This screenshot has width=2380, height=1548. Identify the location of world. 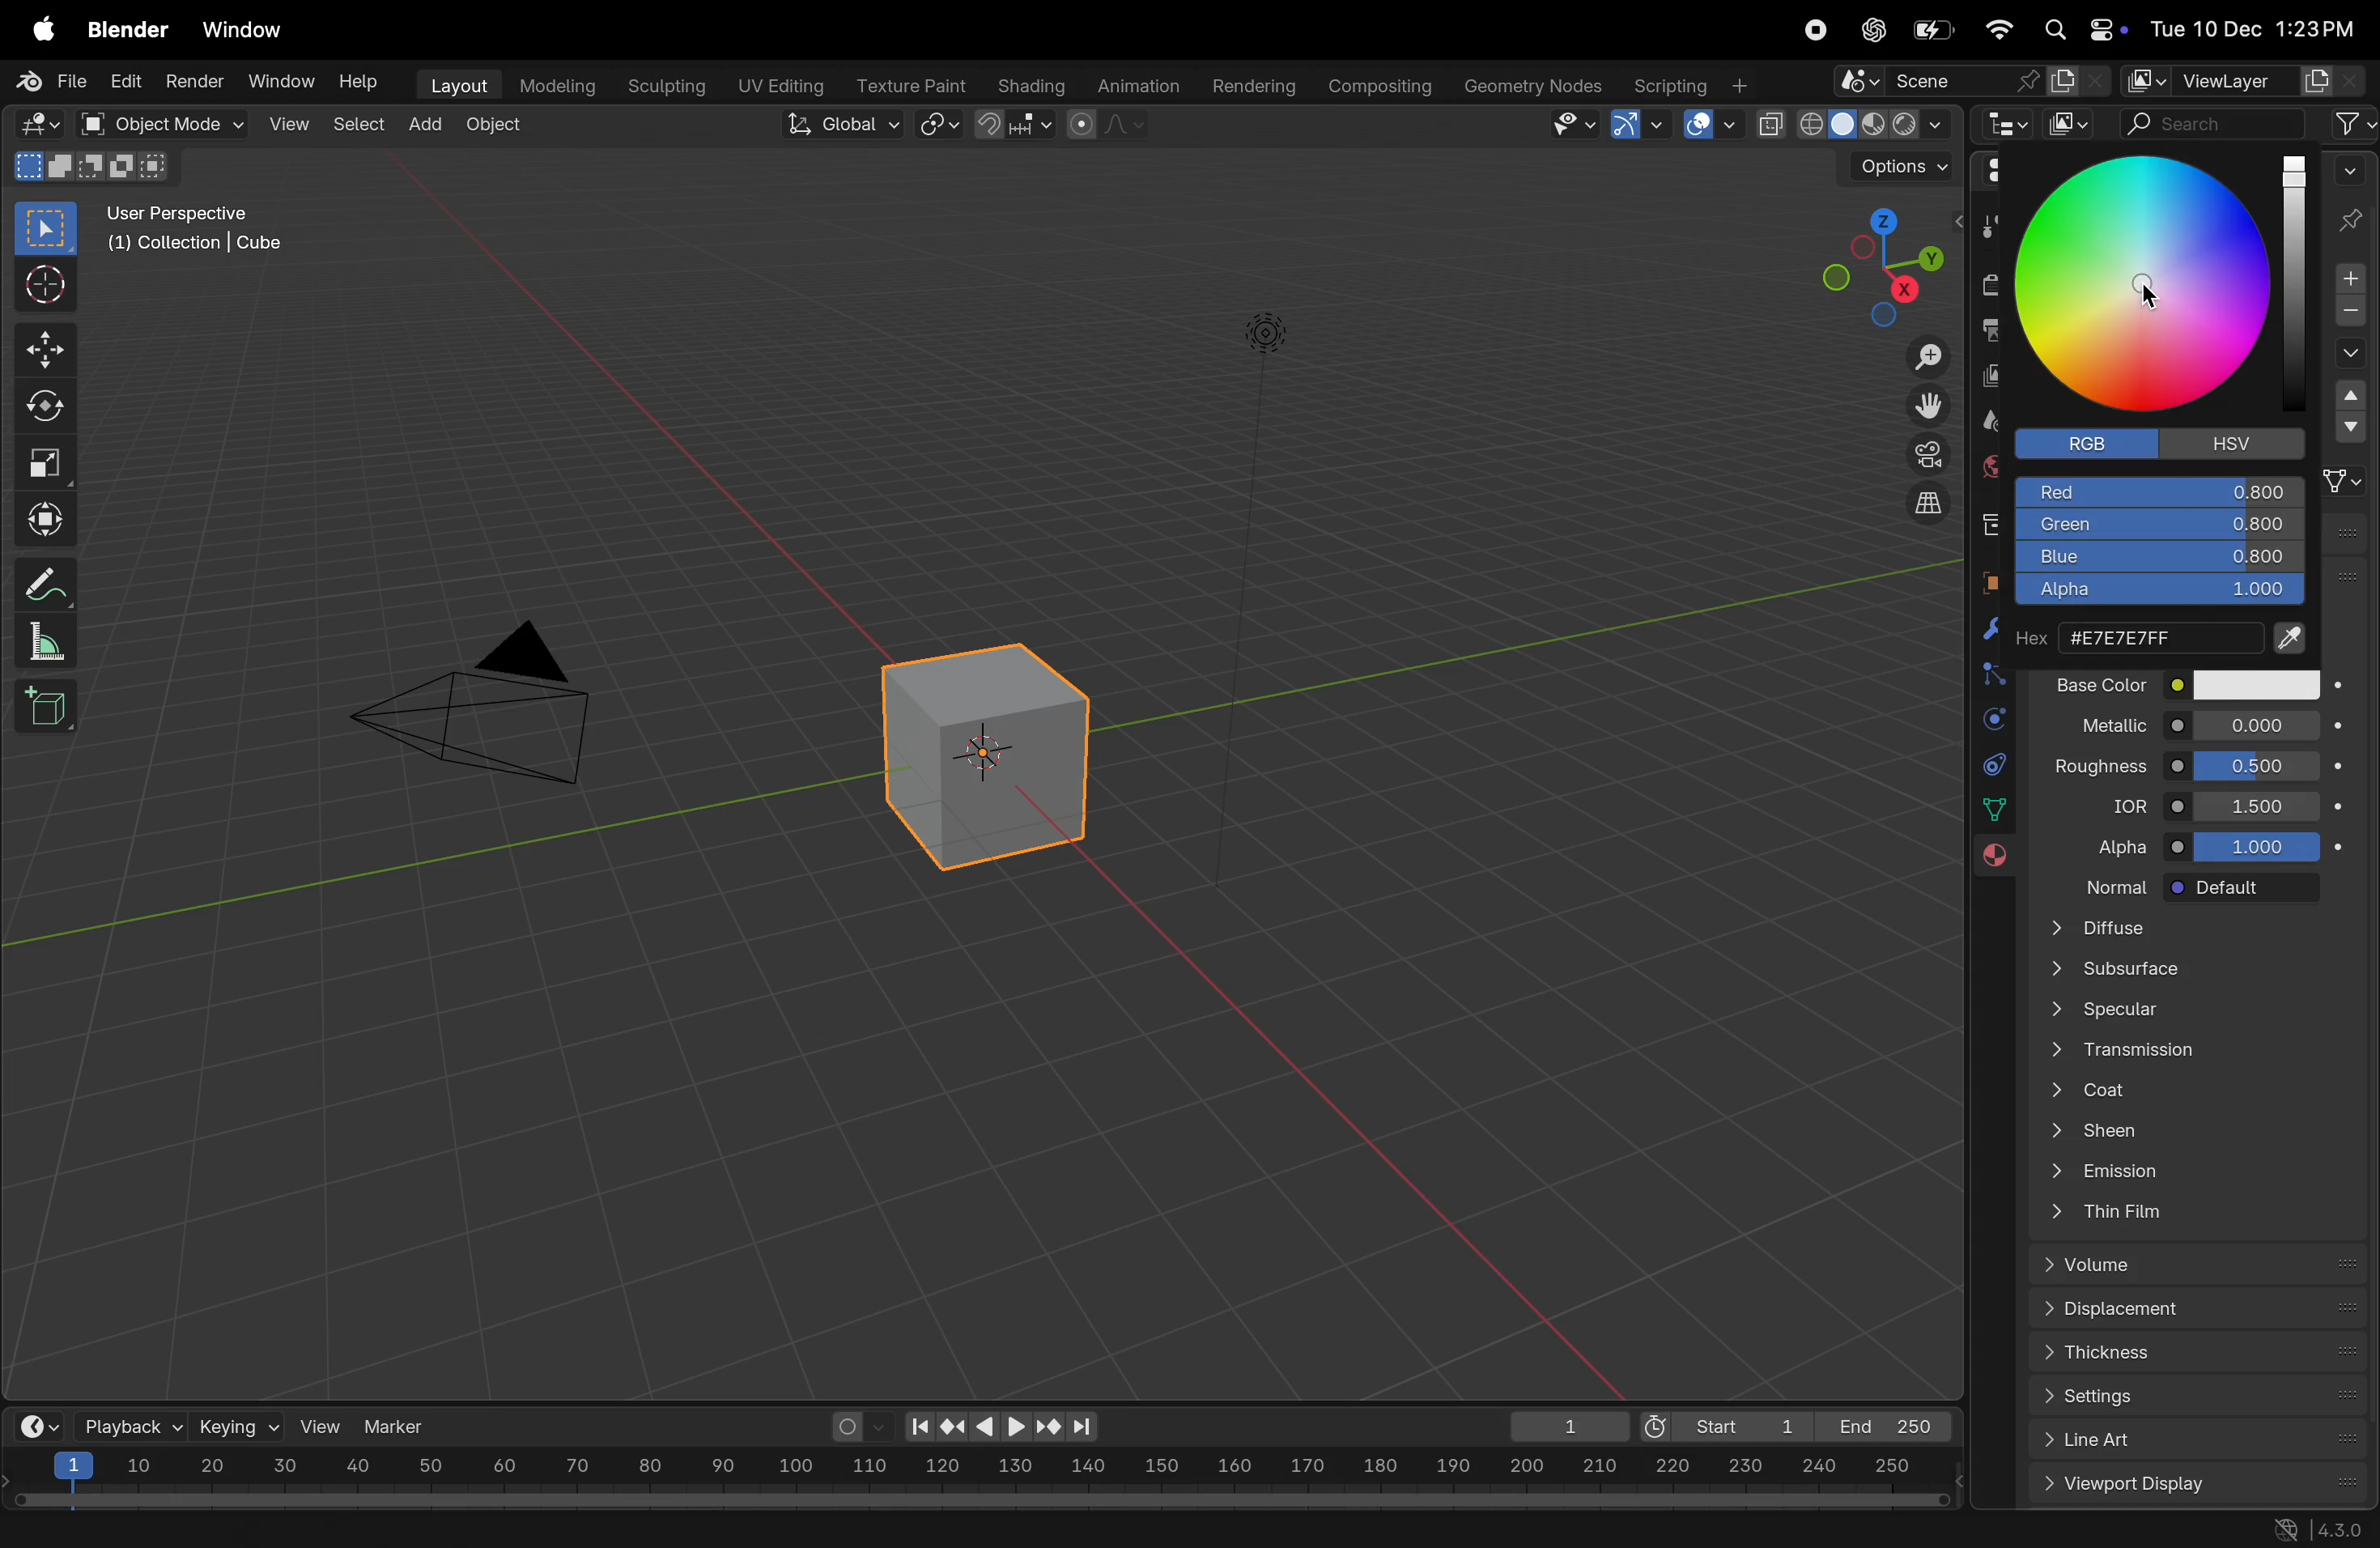
(1989, 464).